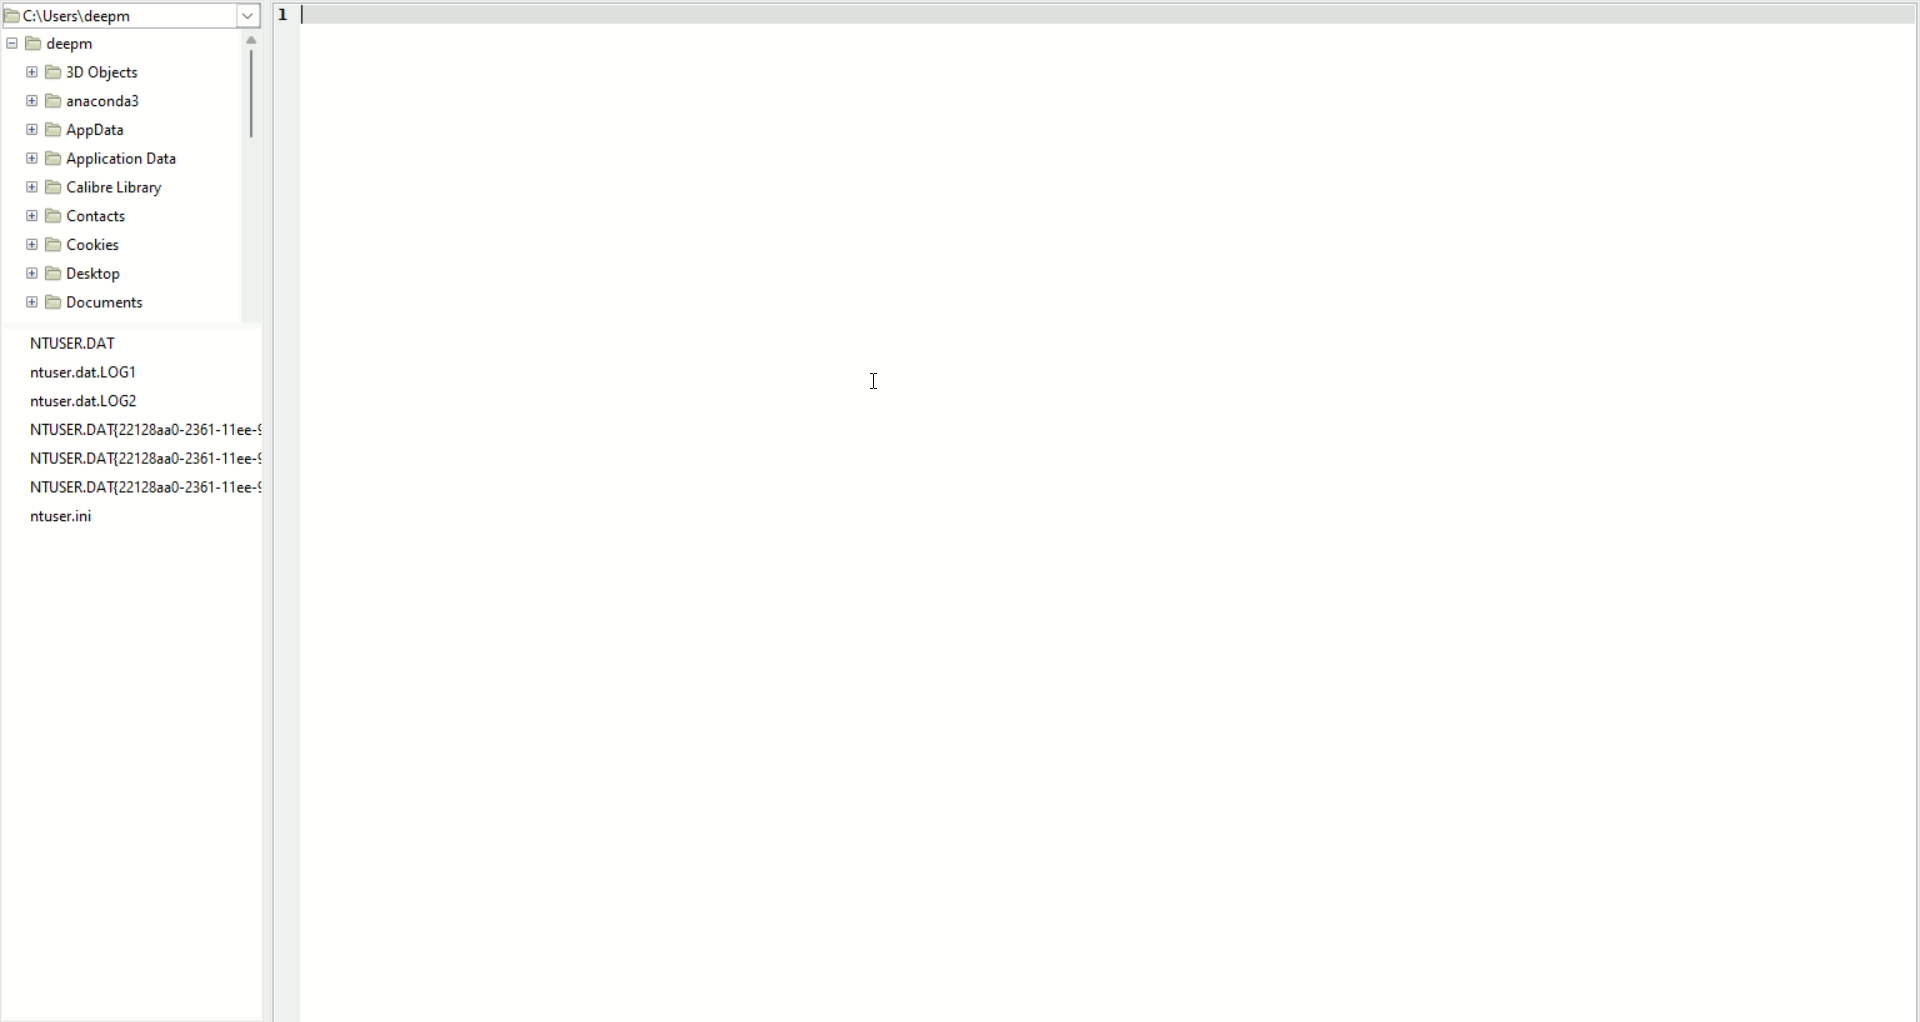 Image resolution: width=1920 pixels, height=1022 pixels. What do you see at coordinates (143, 429) in the screenshot?
I see `file name` at bounding box center [143, 429].